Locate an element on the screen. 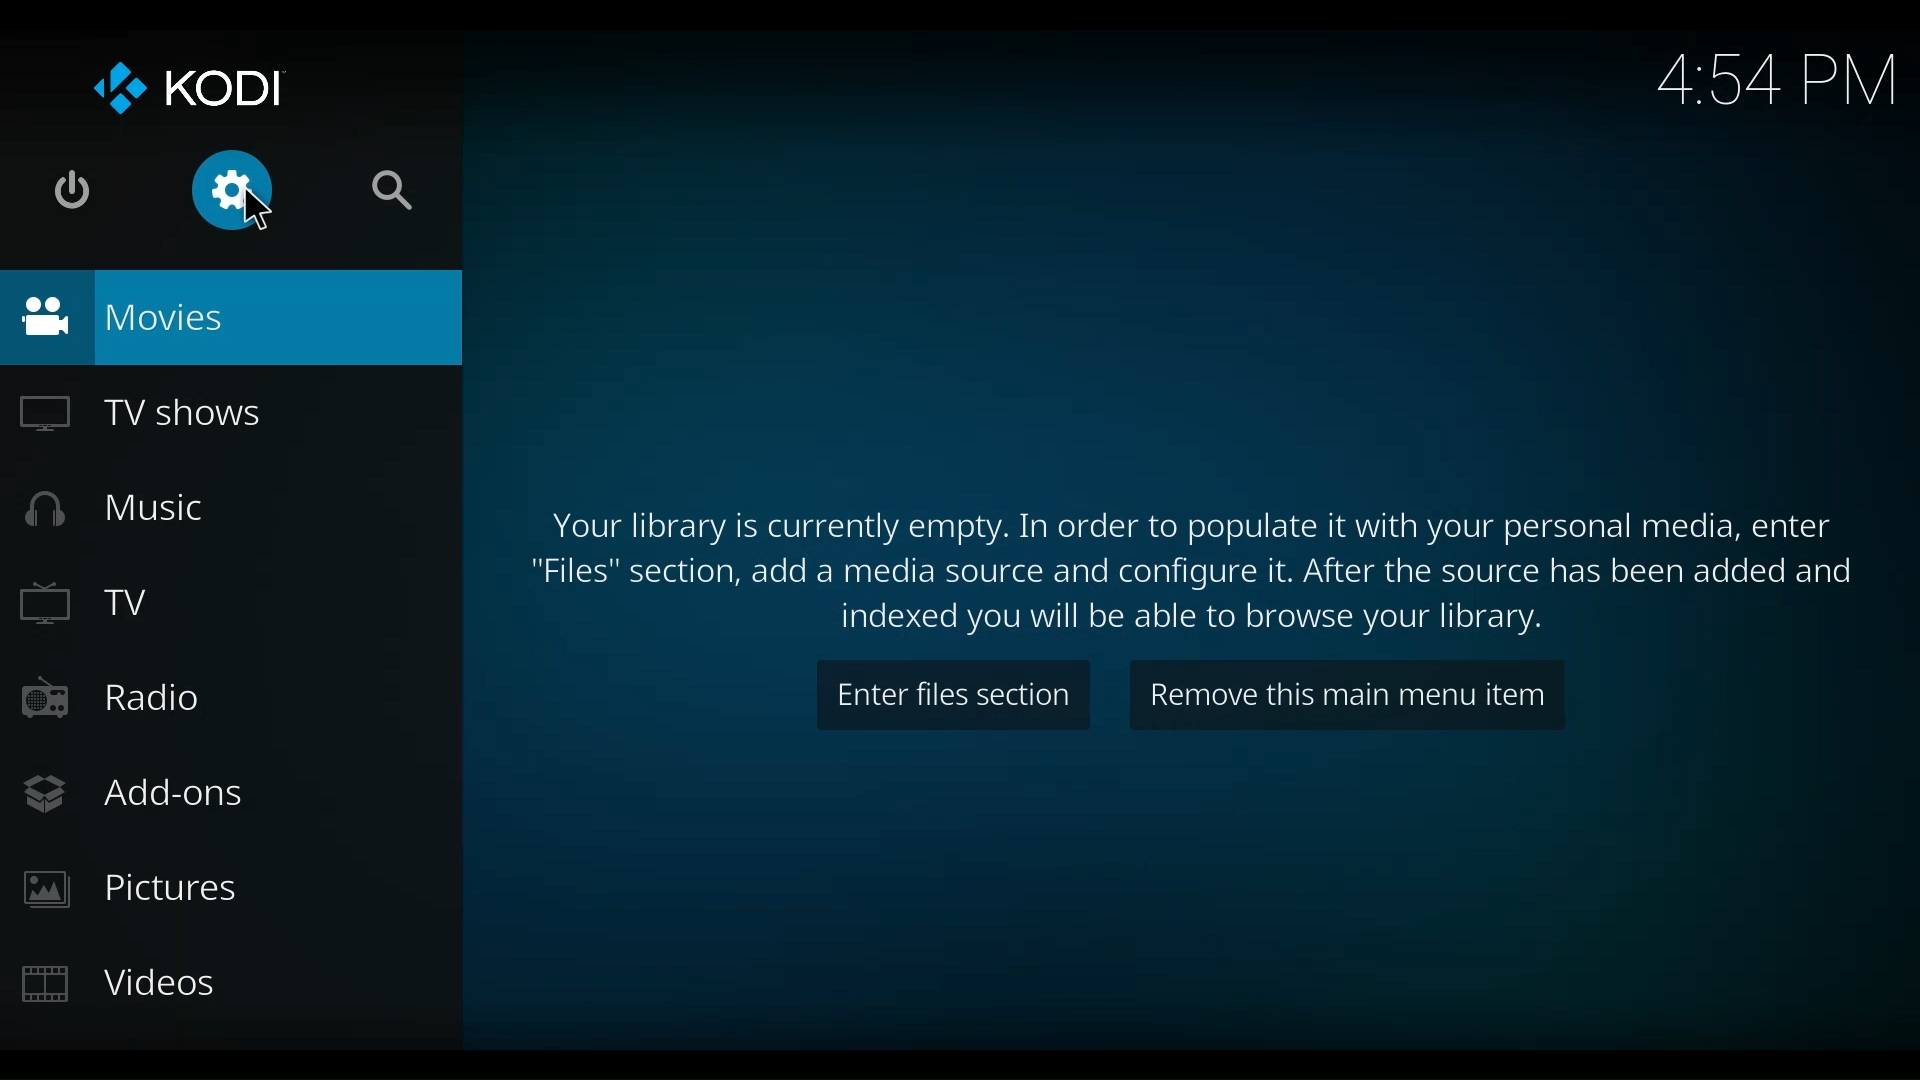  Settings is located at coordinates (229, 191).